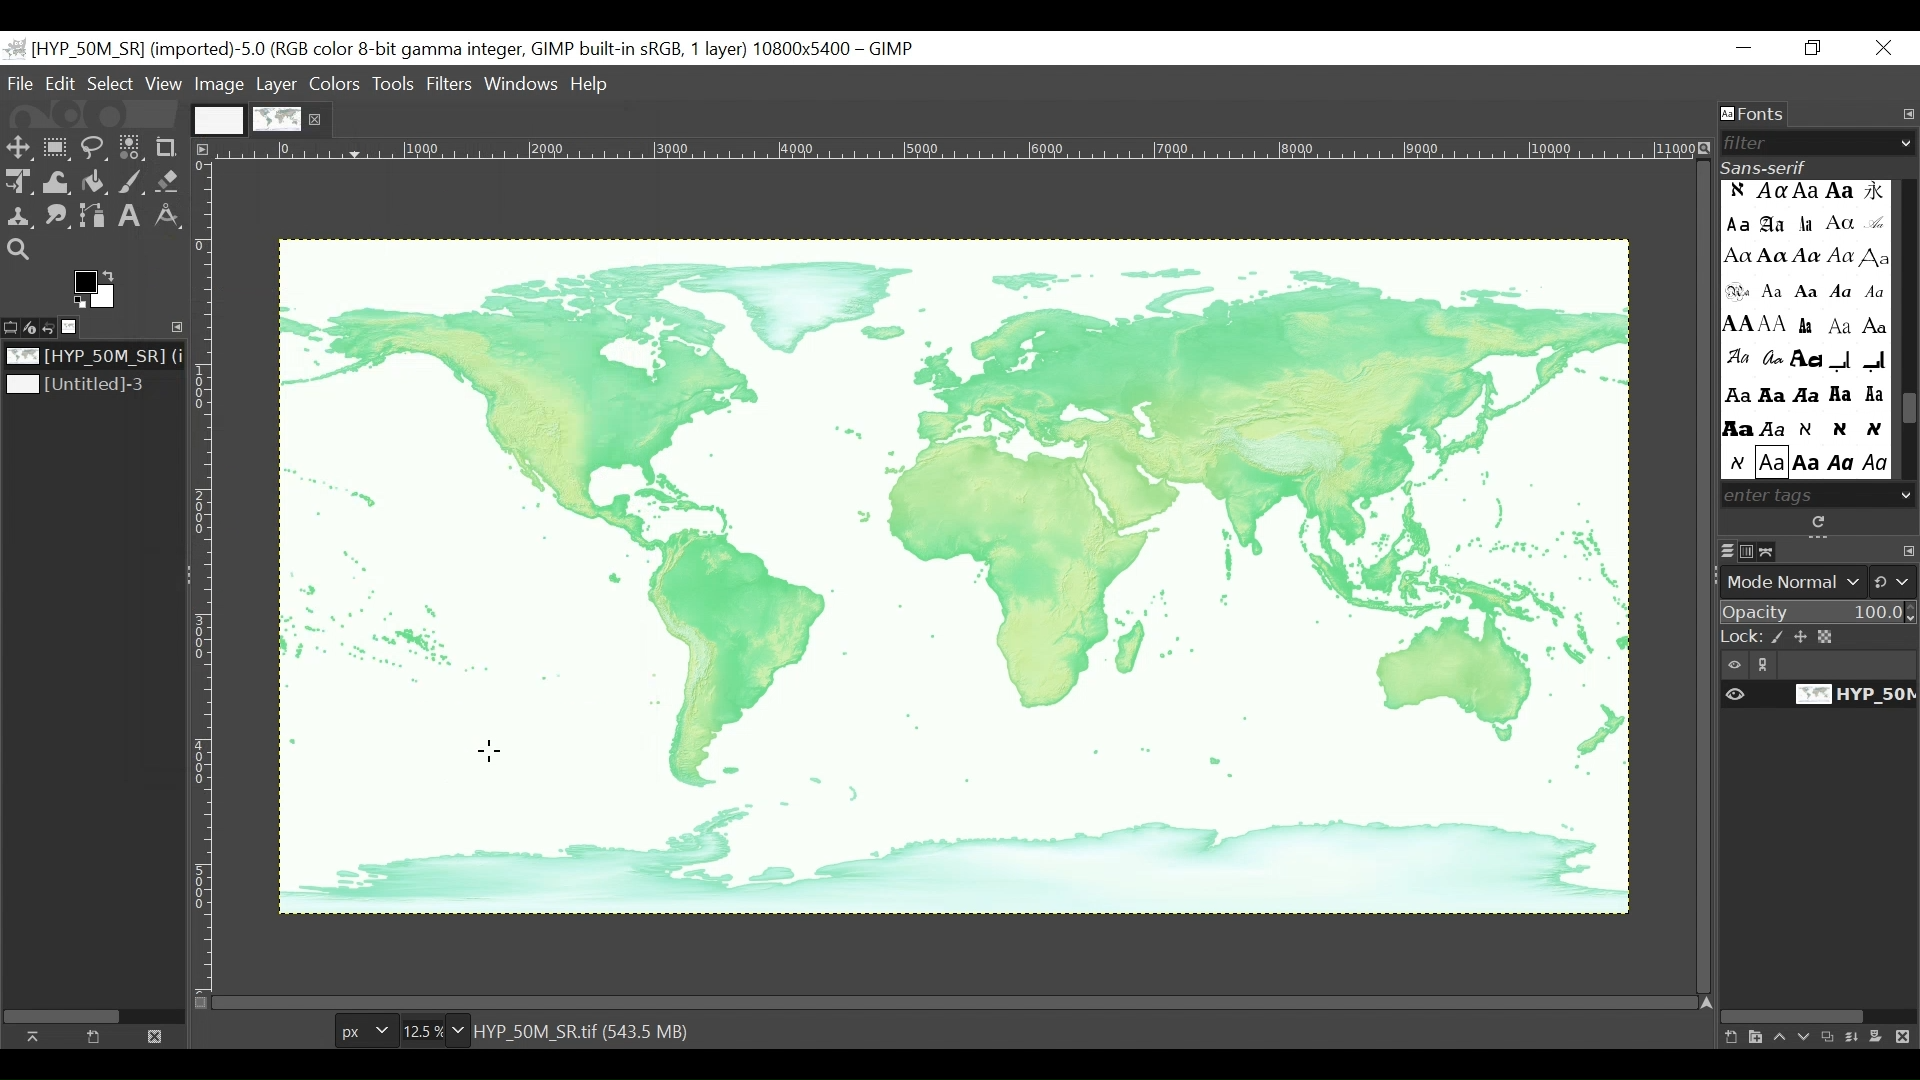  What do you see at coordinates (1821, 522) in the screenshot?
I see `Rescan the installed fonts` at bounding box center [1821, 522].